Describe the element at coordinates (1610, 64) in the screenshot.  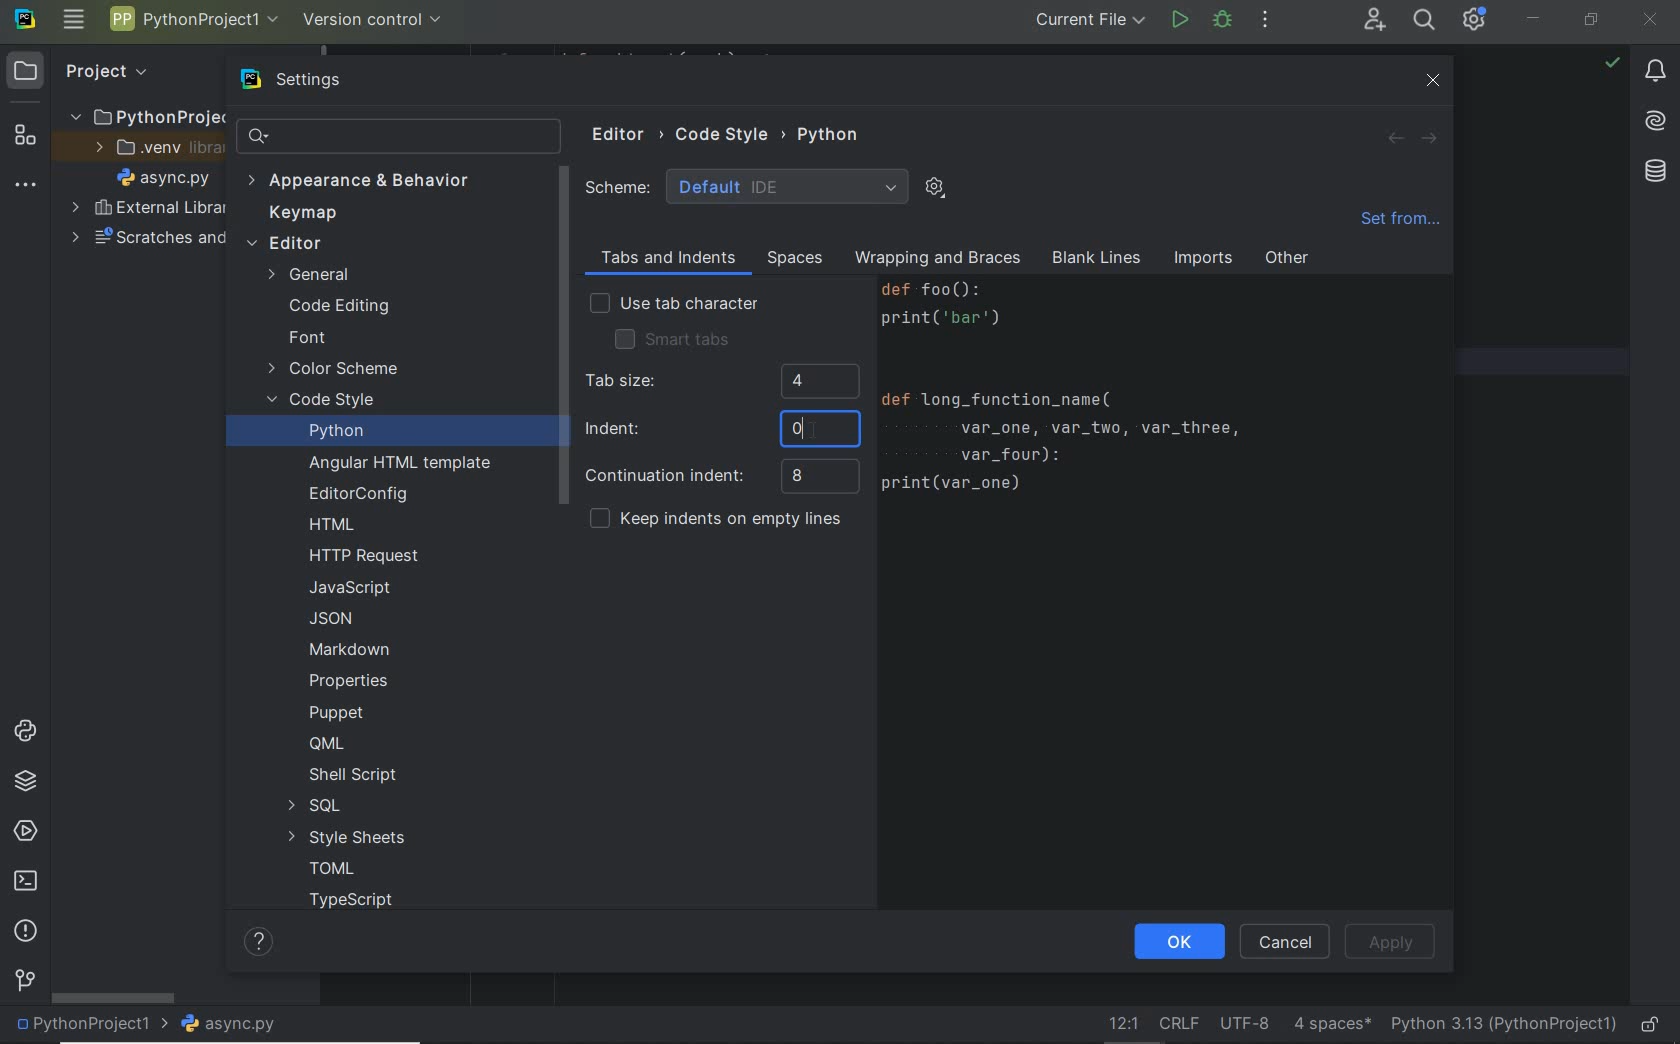
I see `highlight: all problems` at that location.